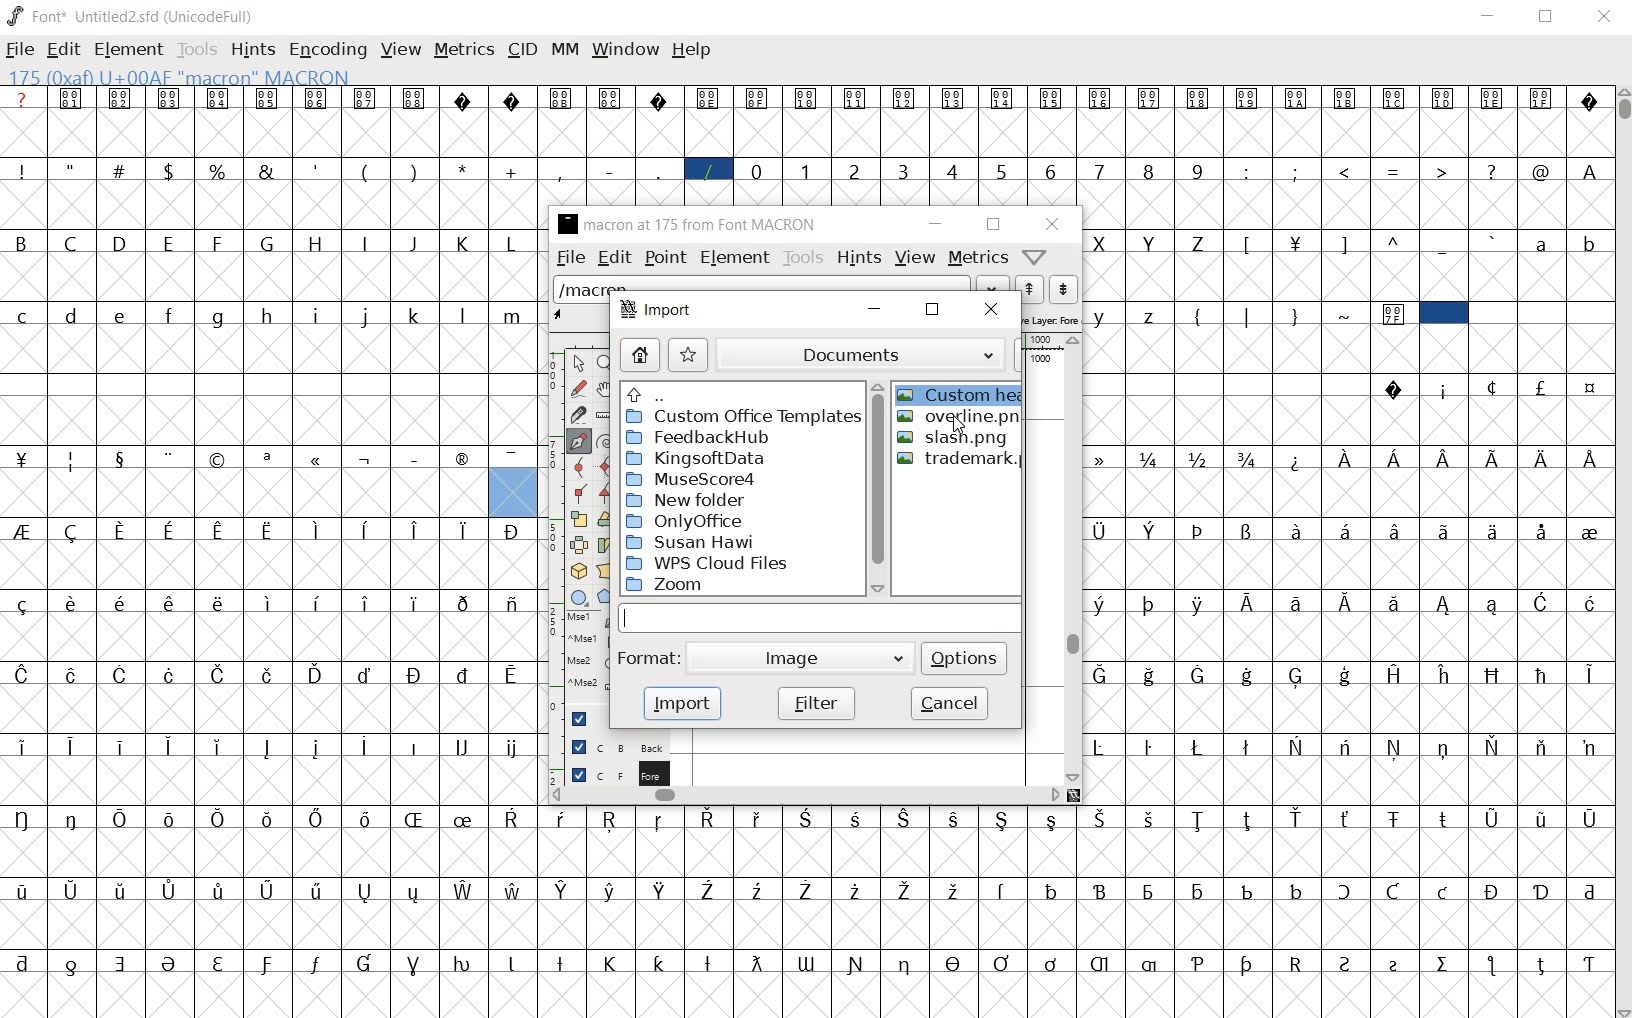 The height and width of the screenshot is (1018, 1632). What do you see at coordinates (1542, 673) in the screenshot?
I see `Symbol` at bounding box center [1542, 673].